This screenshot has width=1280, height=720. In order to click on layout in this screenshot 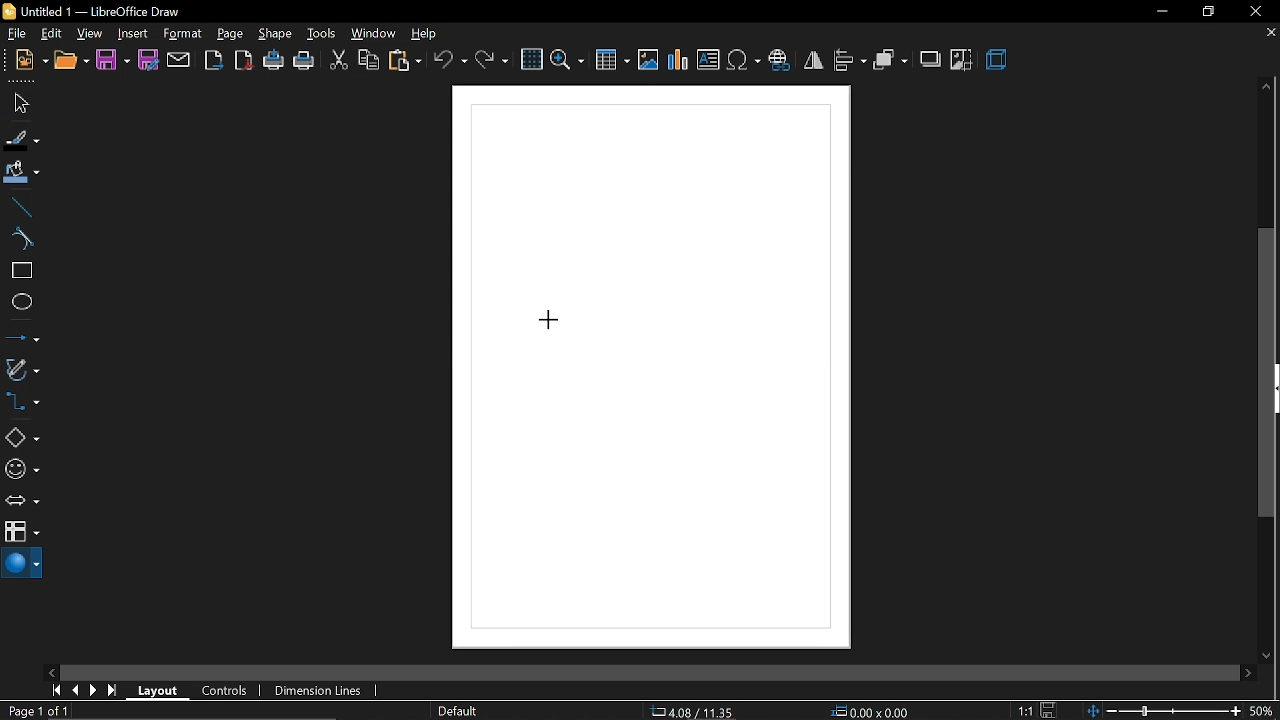, I will do `click(162, 691)`.